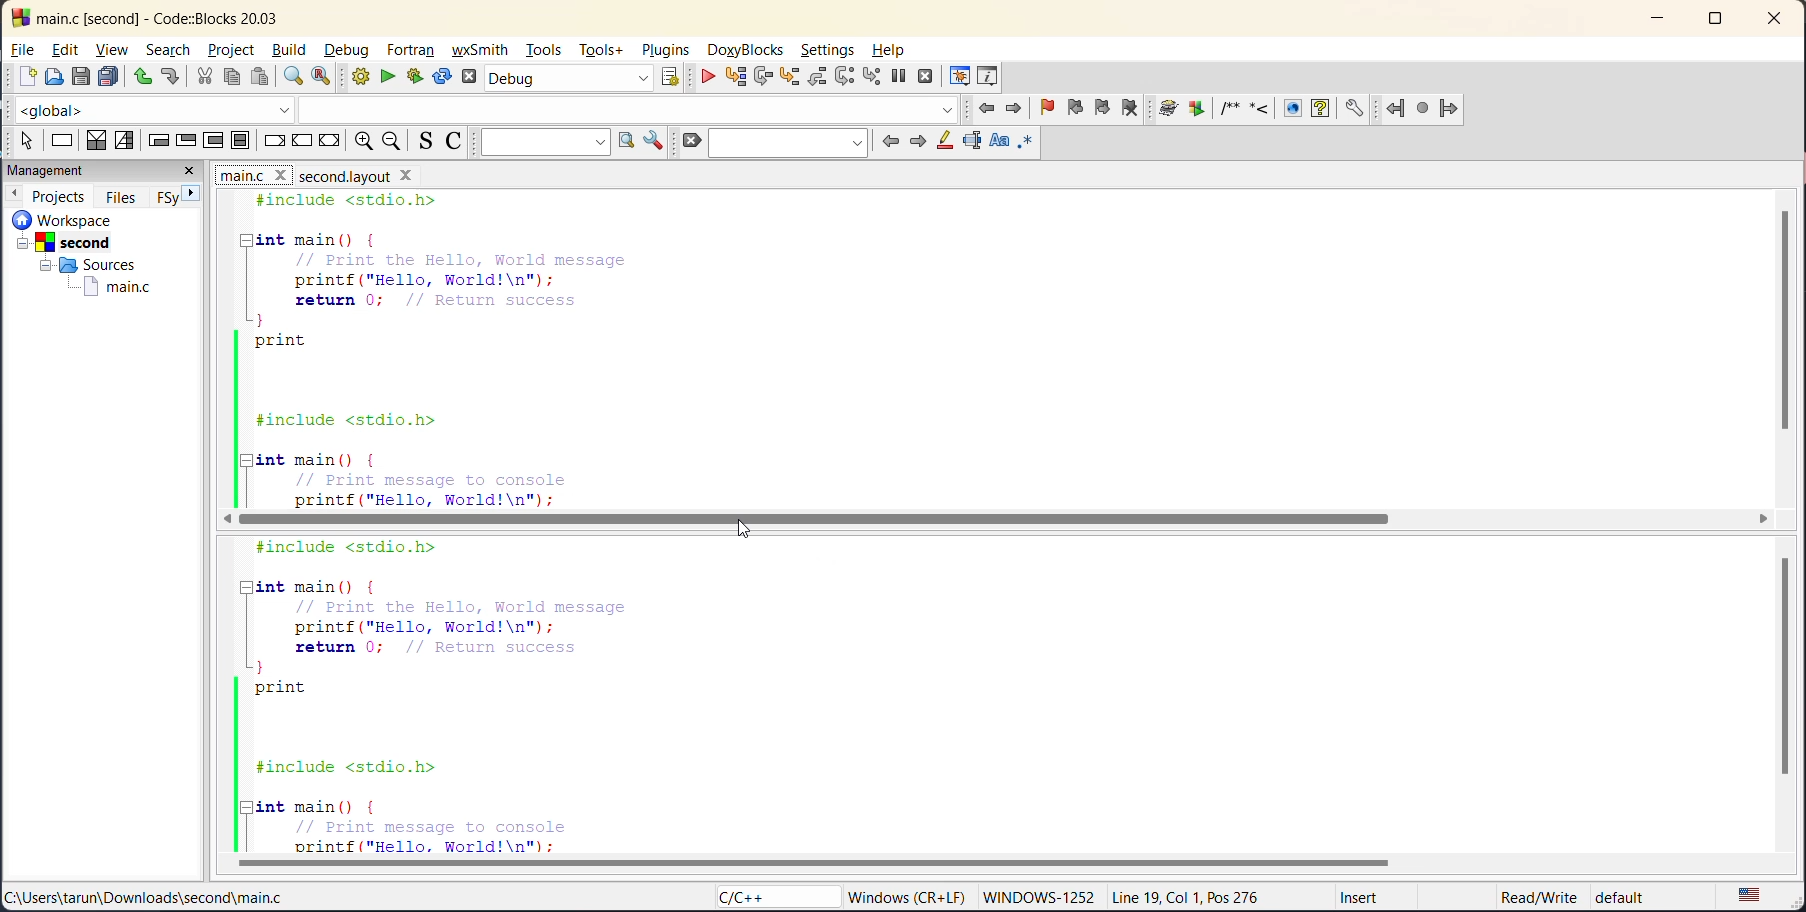  What do you see at coordinates (1451, 109) in the screenshot?
I see `jump forward` at bounding box center [1451, 109].